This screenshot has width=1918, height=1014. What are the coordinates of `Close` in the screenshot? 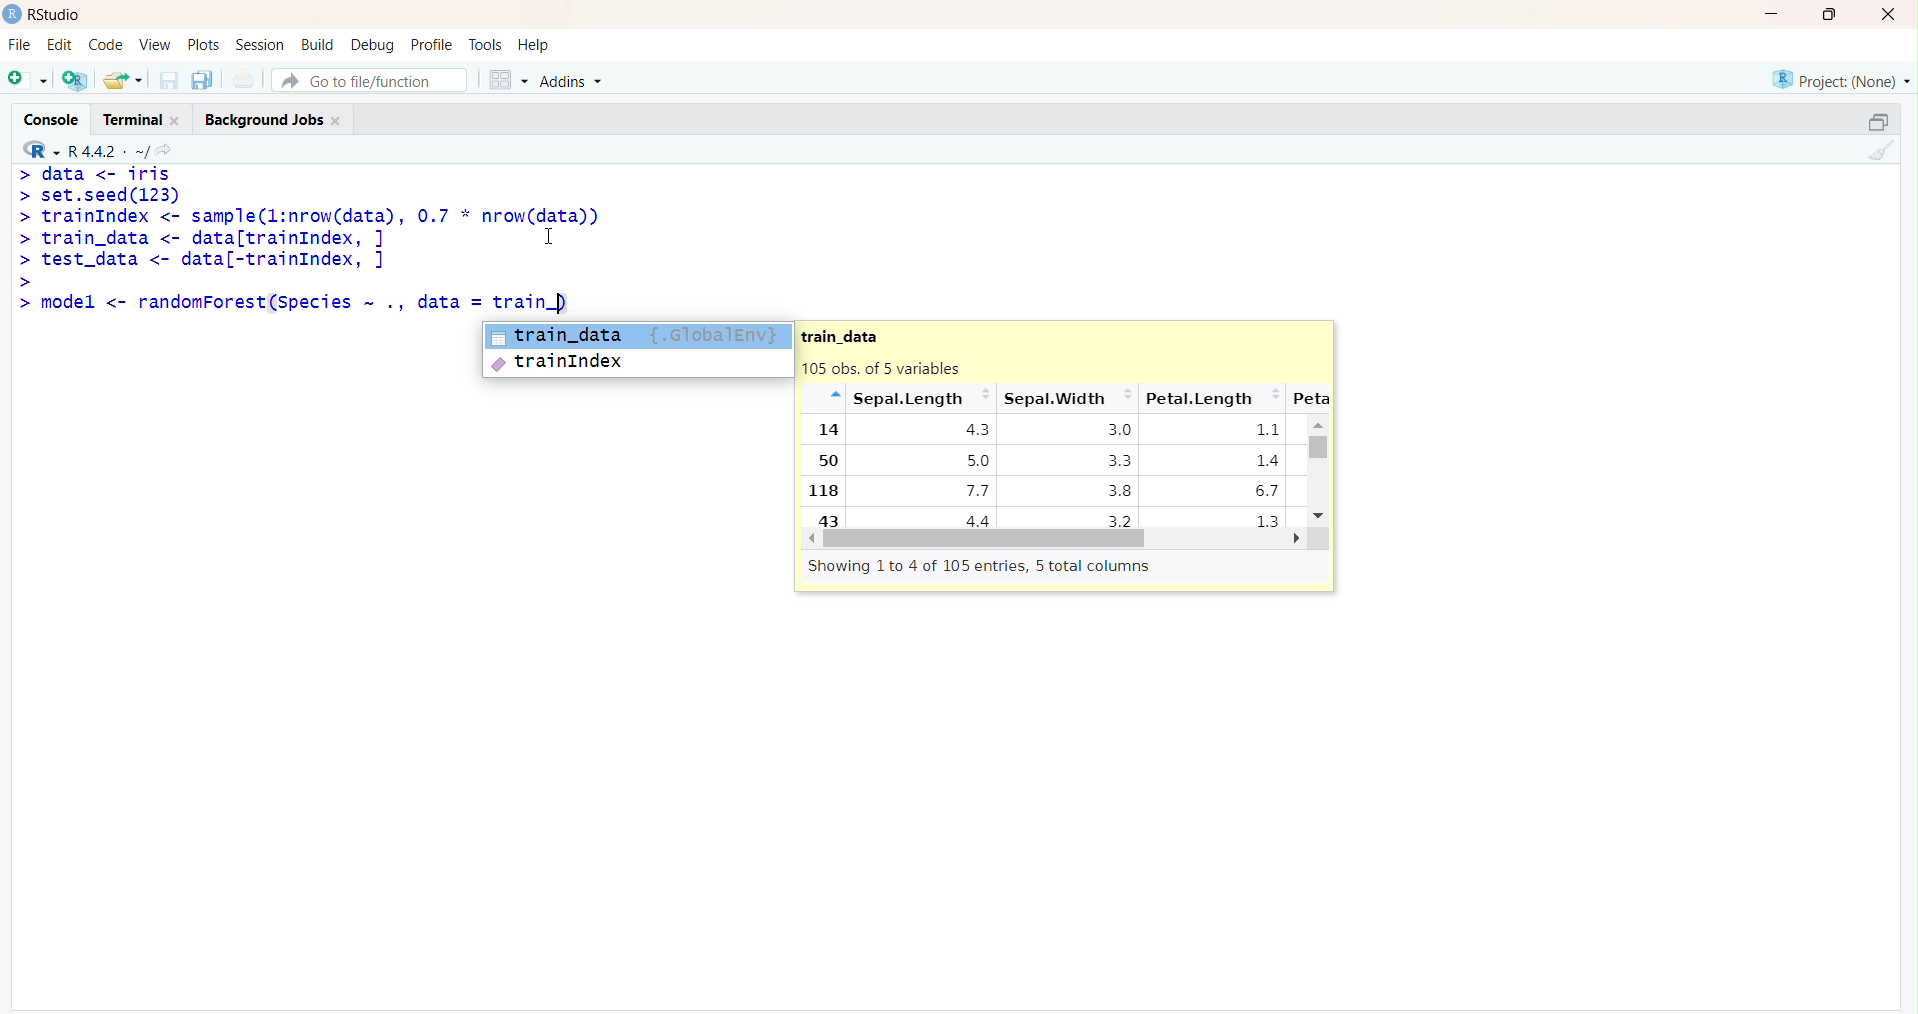 It's located at (1889, 16).